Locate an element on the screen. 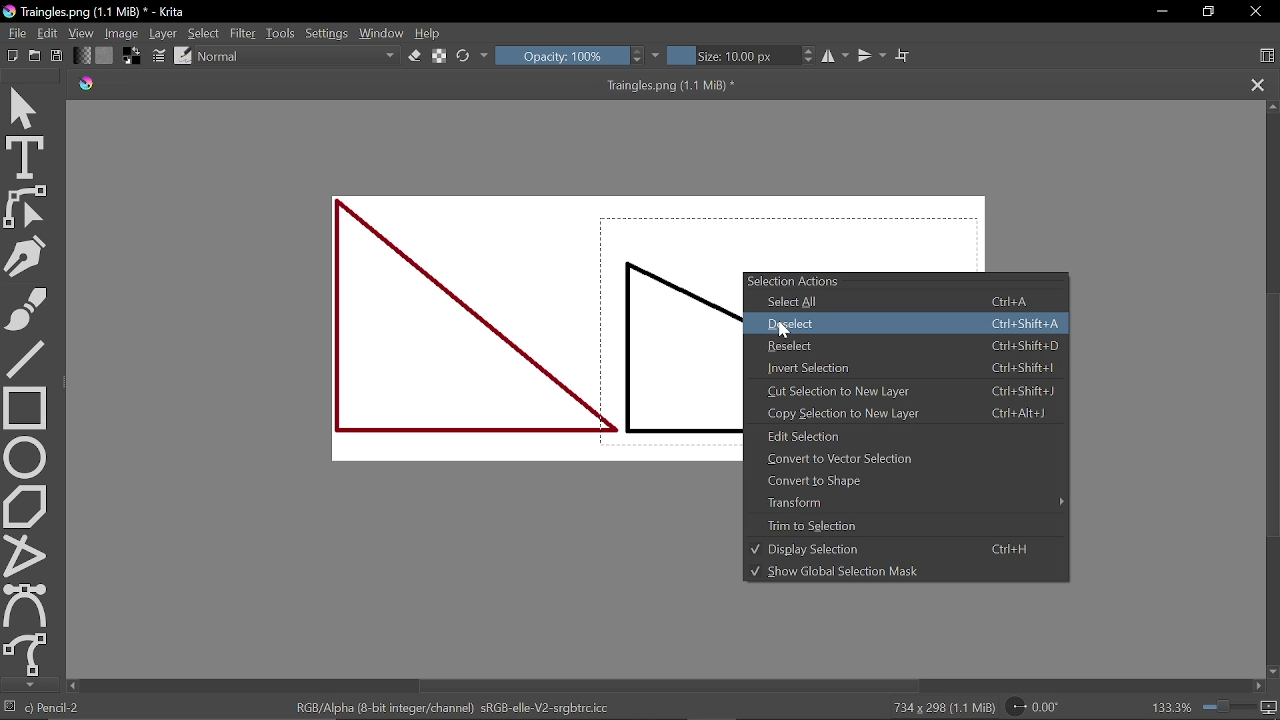  Edit selection is located at coordinates (903, 436).